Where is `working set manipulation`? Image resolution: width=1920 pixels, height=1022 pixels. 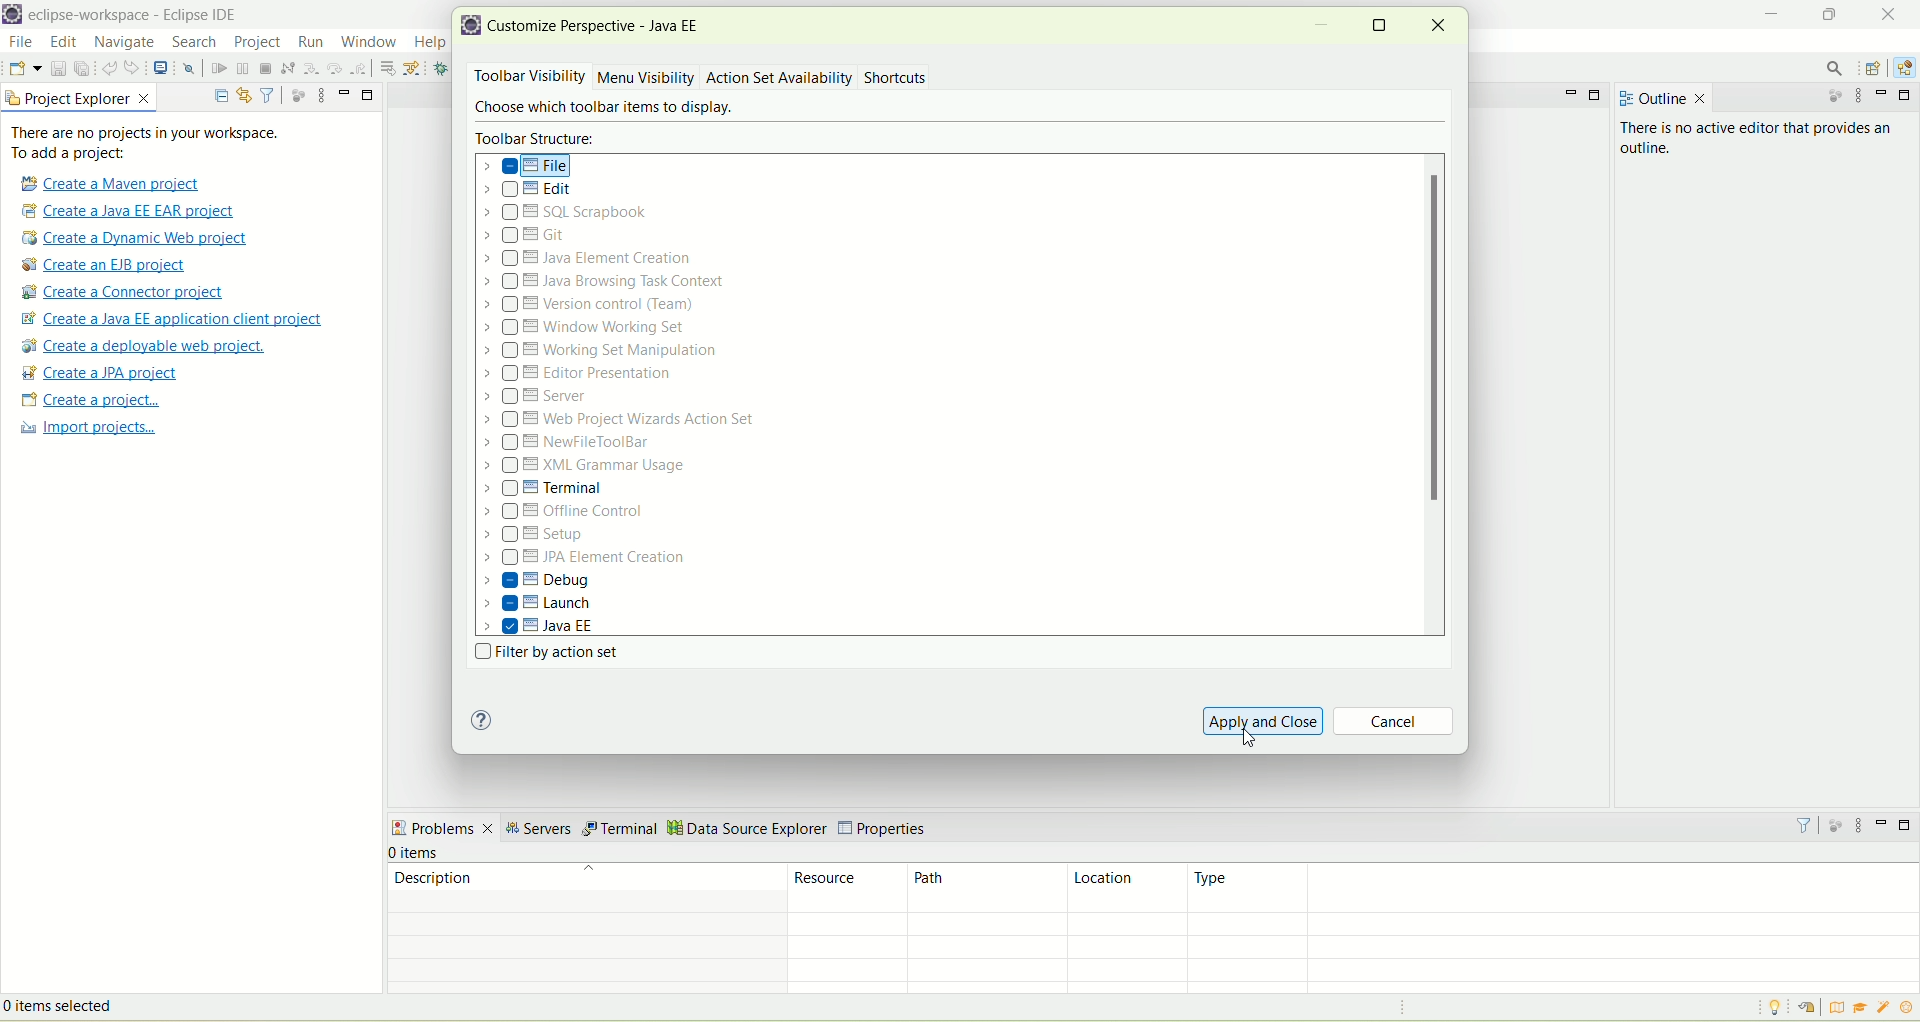
working set manipulation is located at coordinates (603, 349).